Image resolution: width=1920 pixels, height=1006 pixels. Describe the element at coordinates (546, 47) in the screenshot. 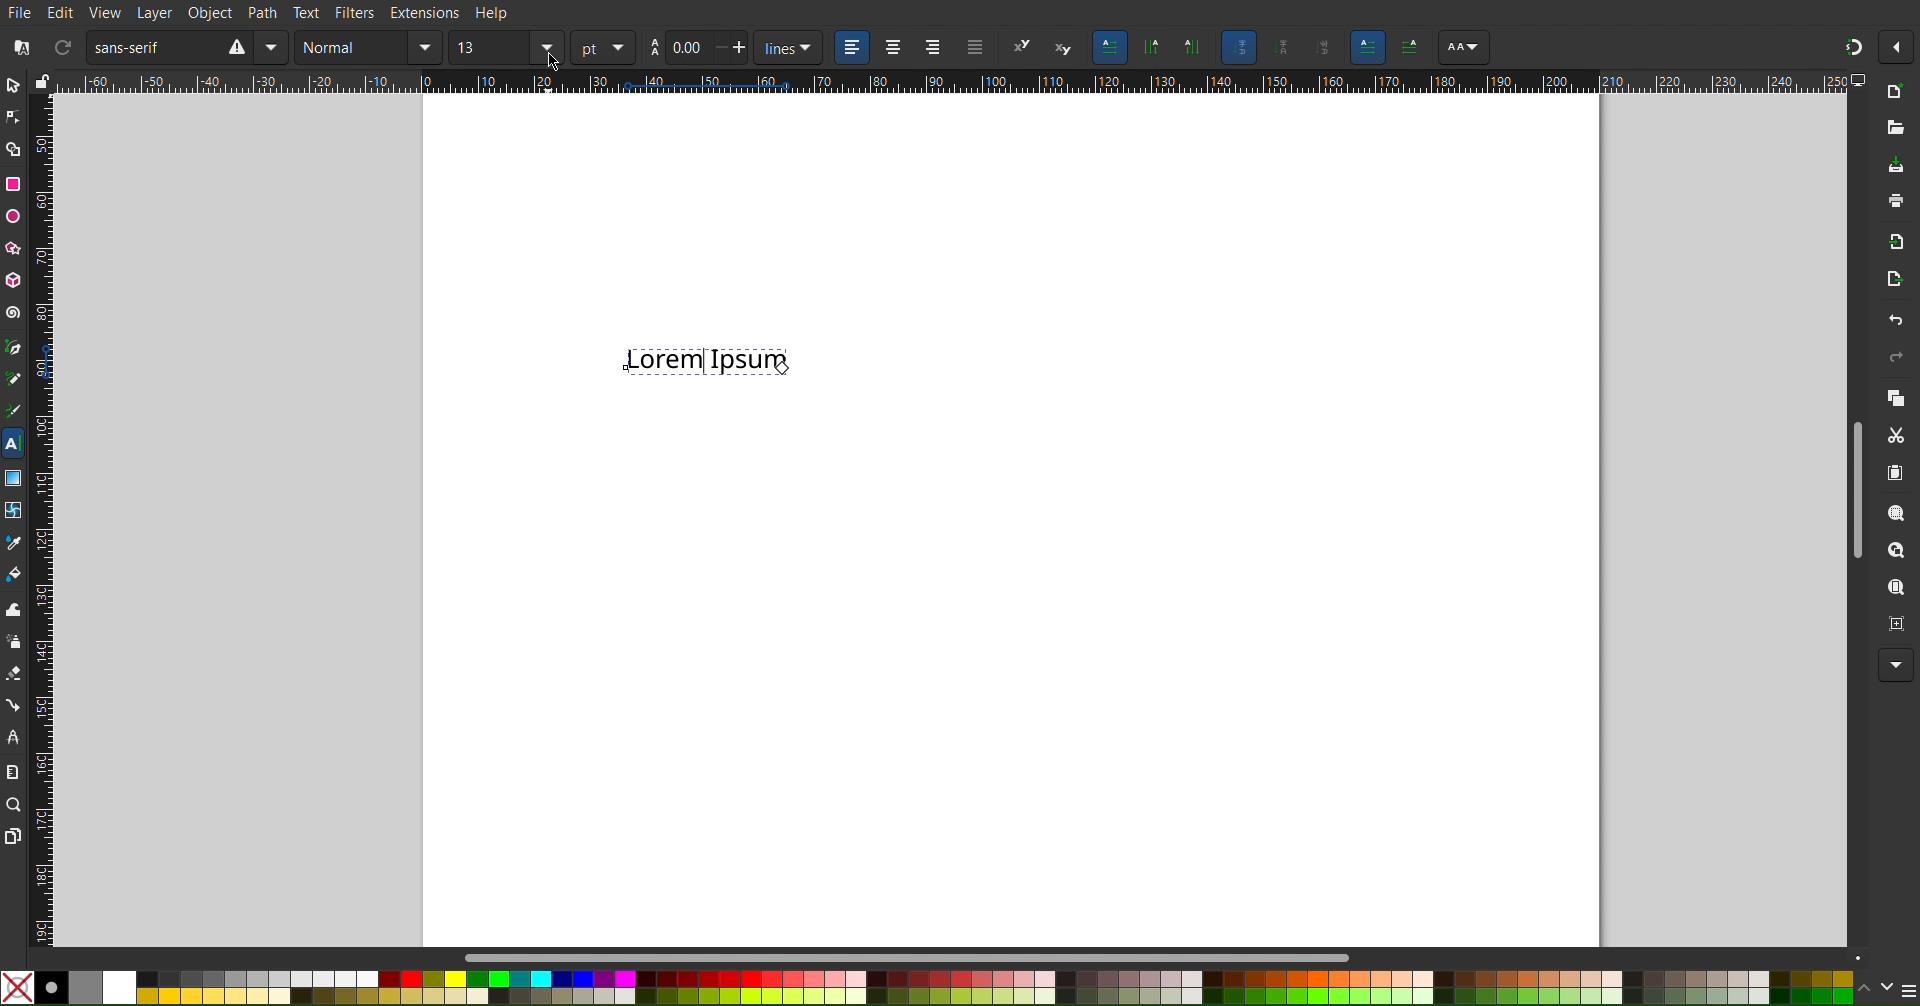

I see `size menu` at that location.